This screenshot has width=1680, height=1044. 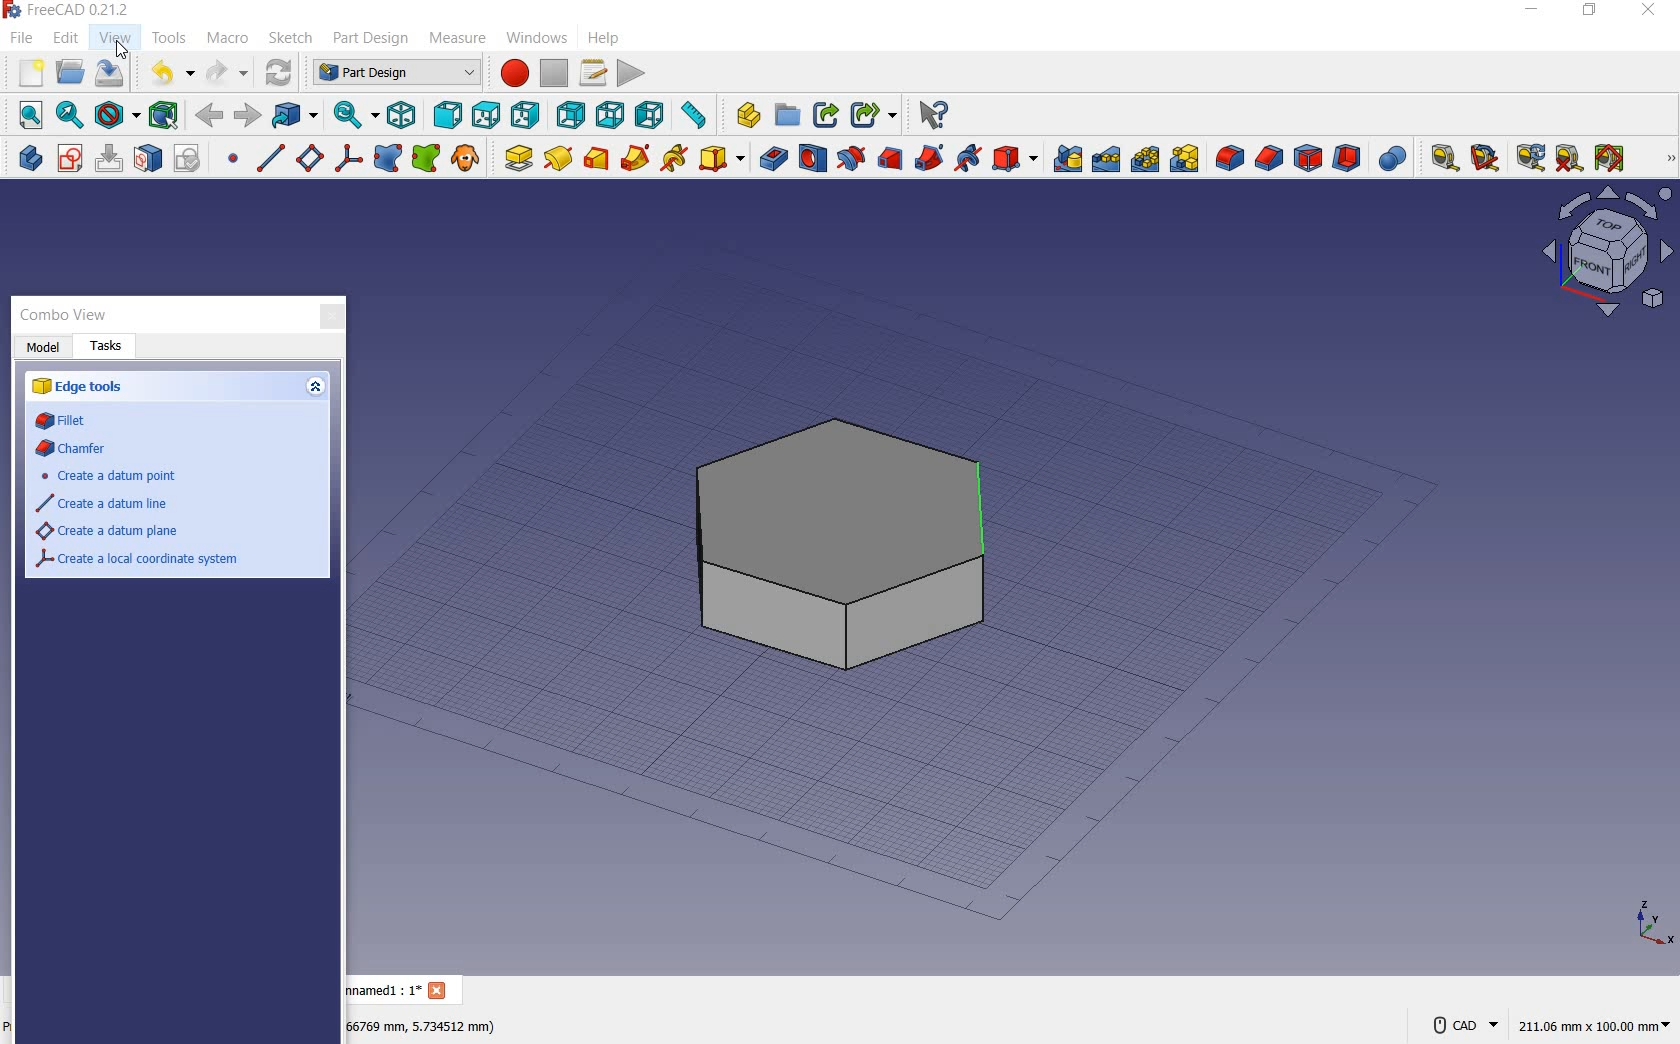 I want to click on create an additive primitive, so click(x=721, y=158).